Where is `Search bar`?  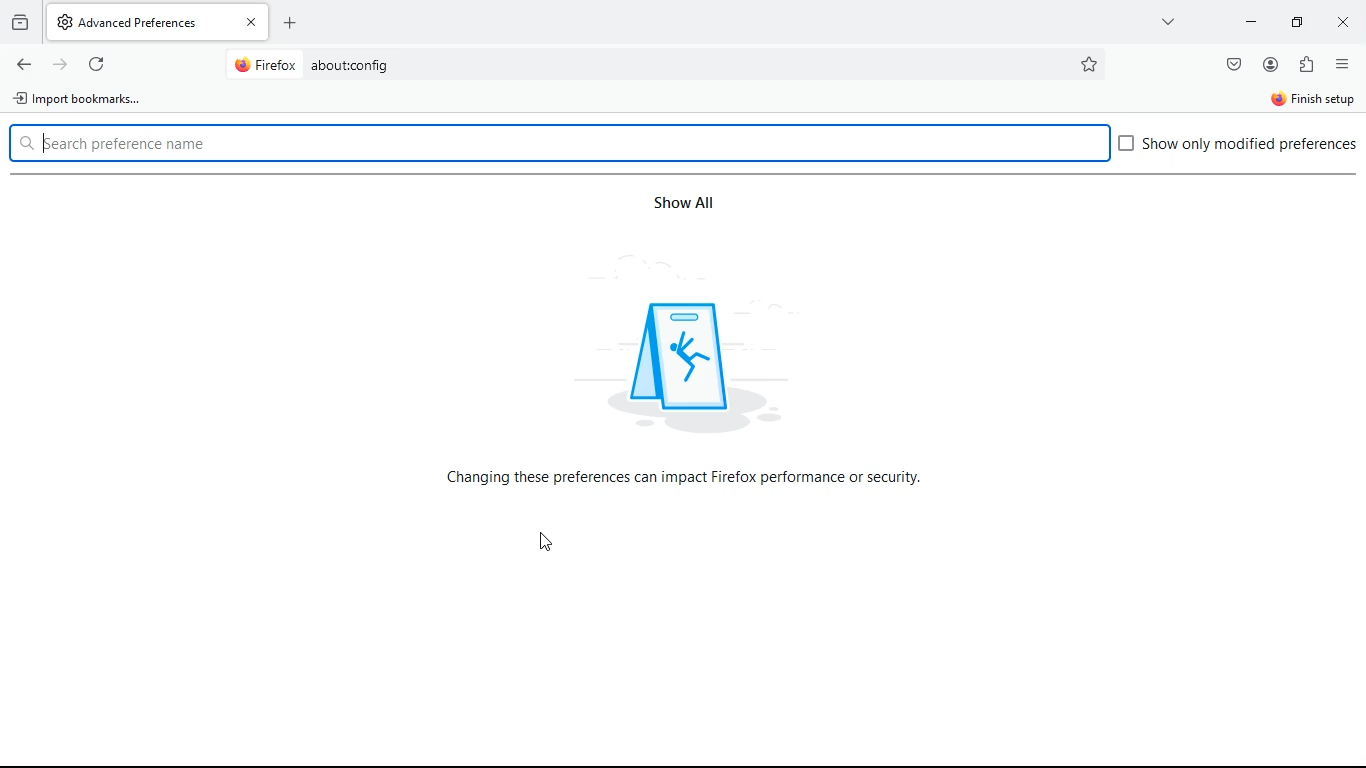 Search bar is located at coordinates (658, 65).